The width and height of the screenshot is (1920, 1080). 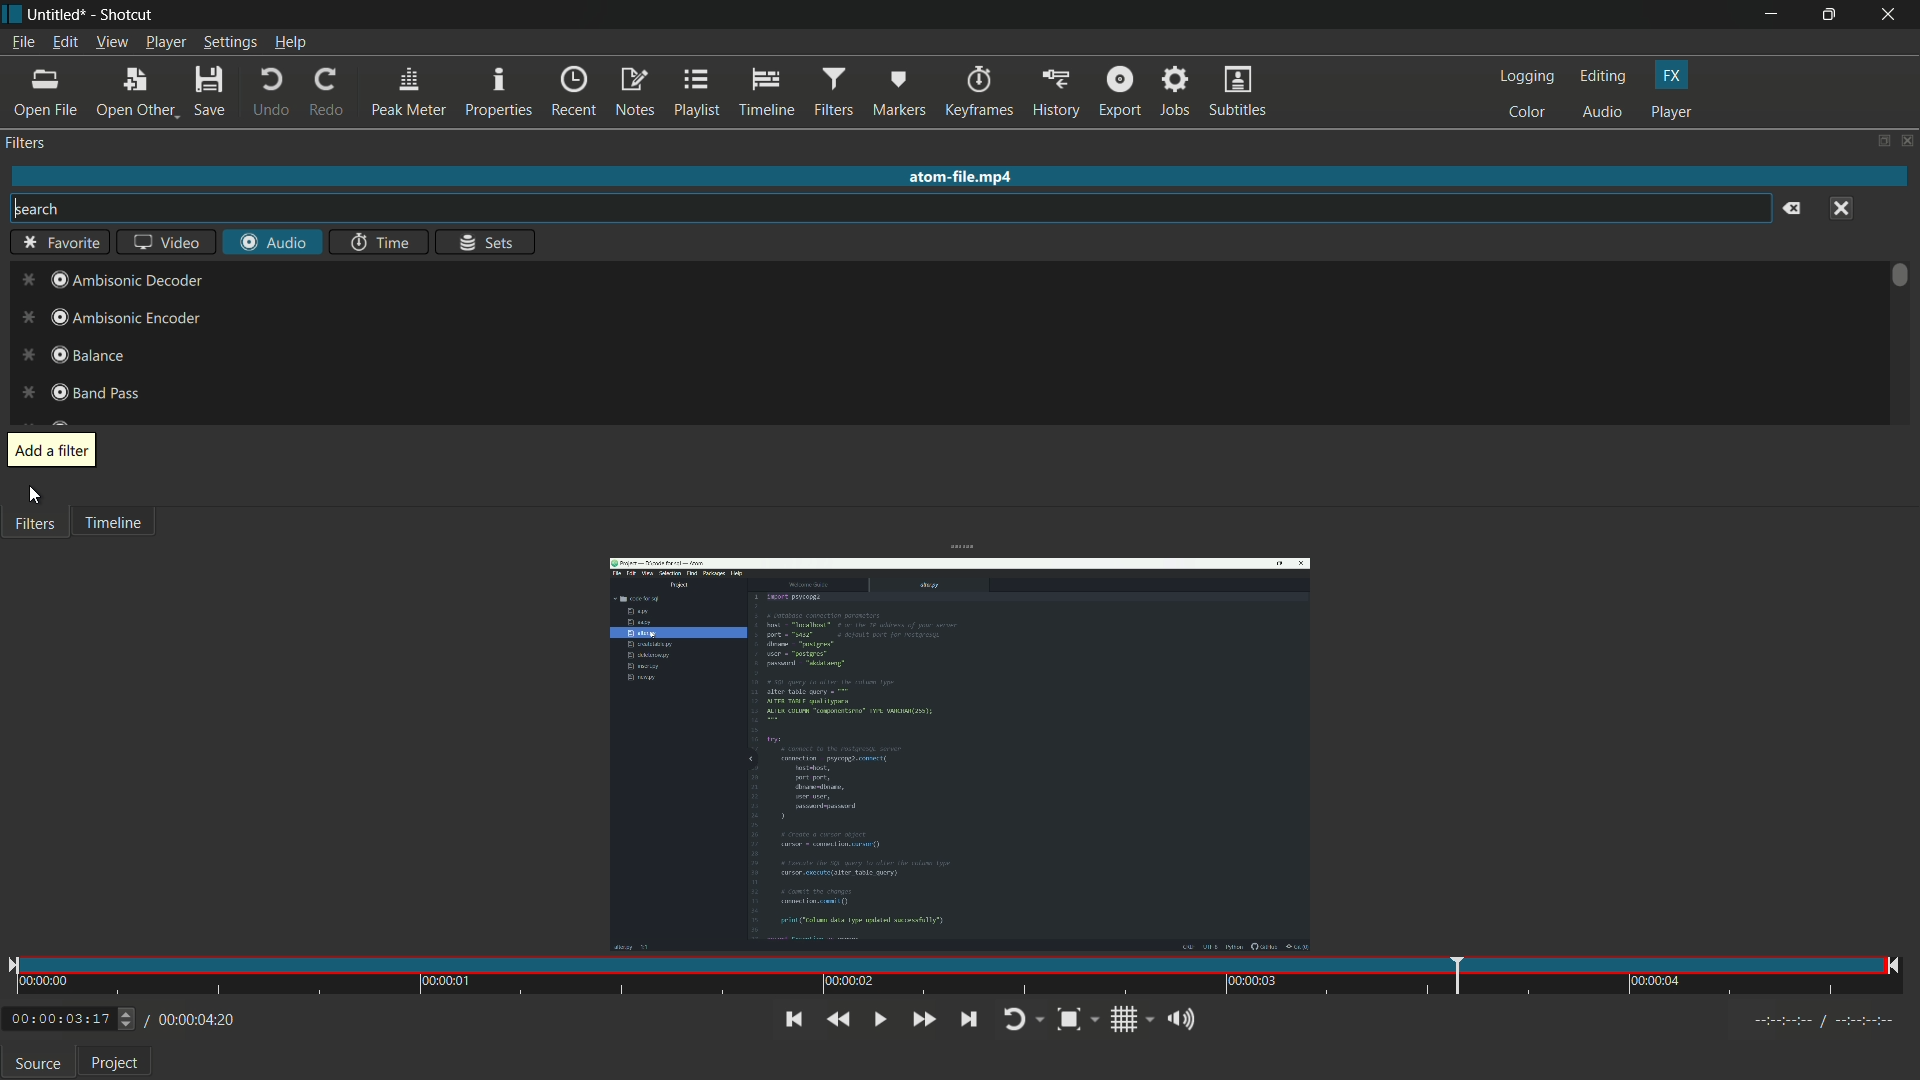 What do you see at coordinates (1178, 90) in the screenshot?
I see `jobs` at bounding box center [1178, 90].